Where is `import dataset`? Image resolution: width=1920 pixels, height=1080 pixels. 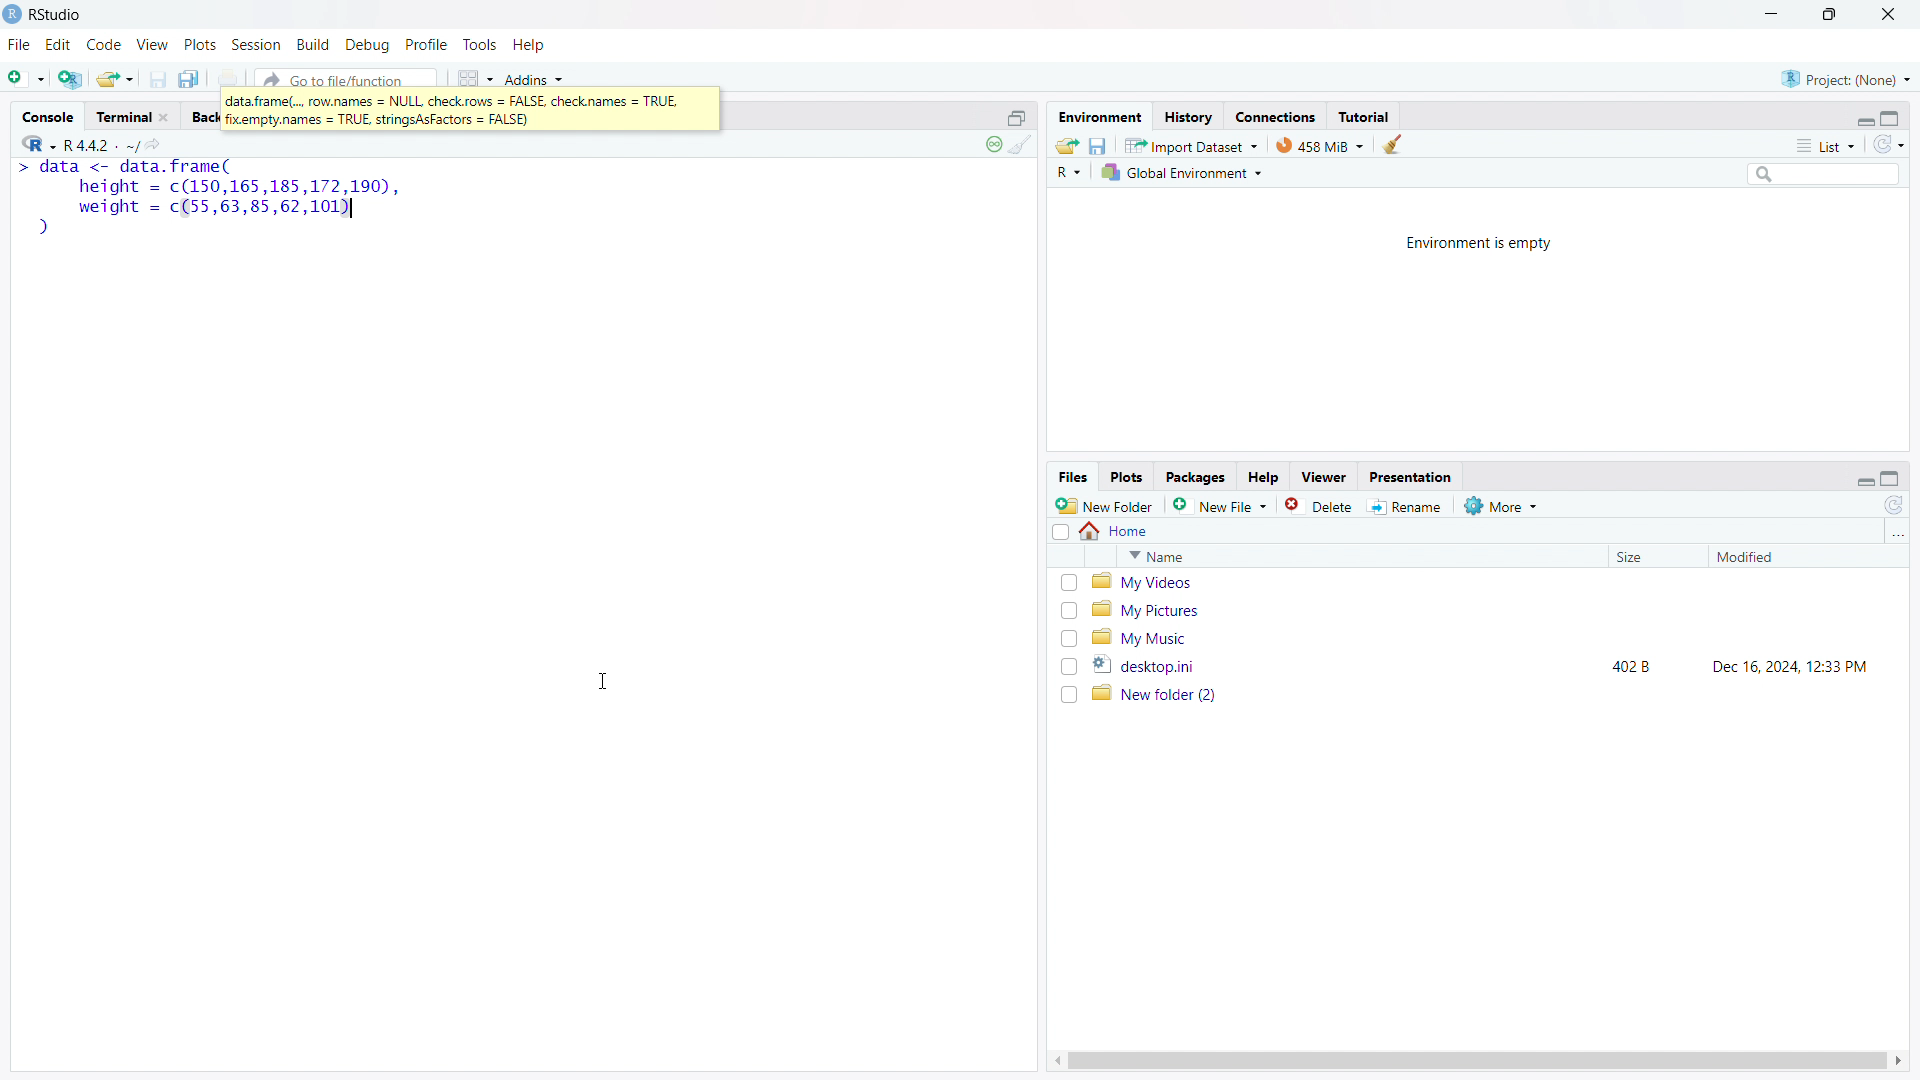
import dataset is located at coordinates (1192, 144).